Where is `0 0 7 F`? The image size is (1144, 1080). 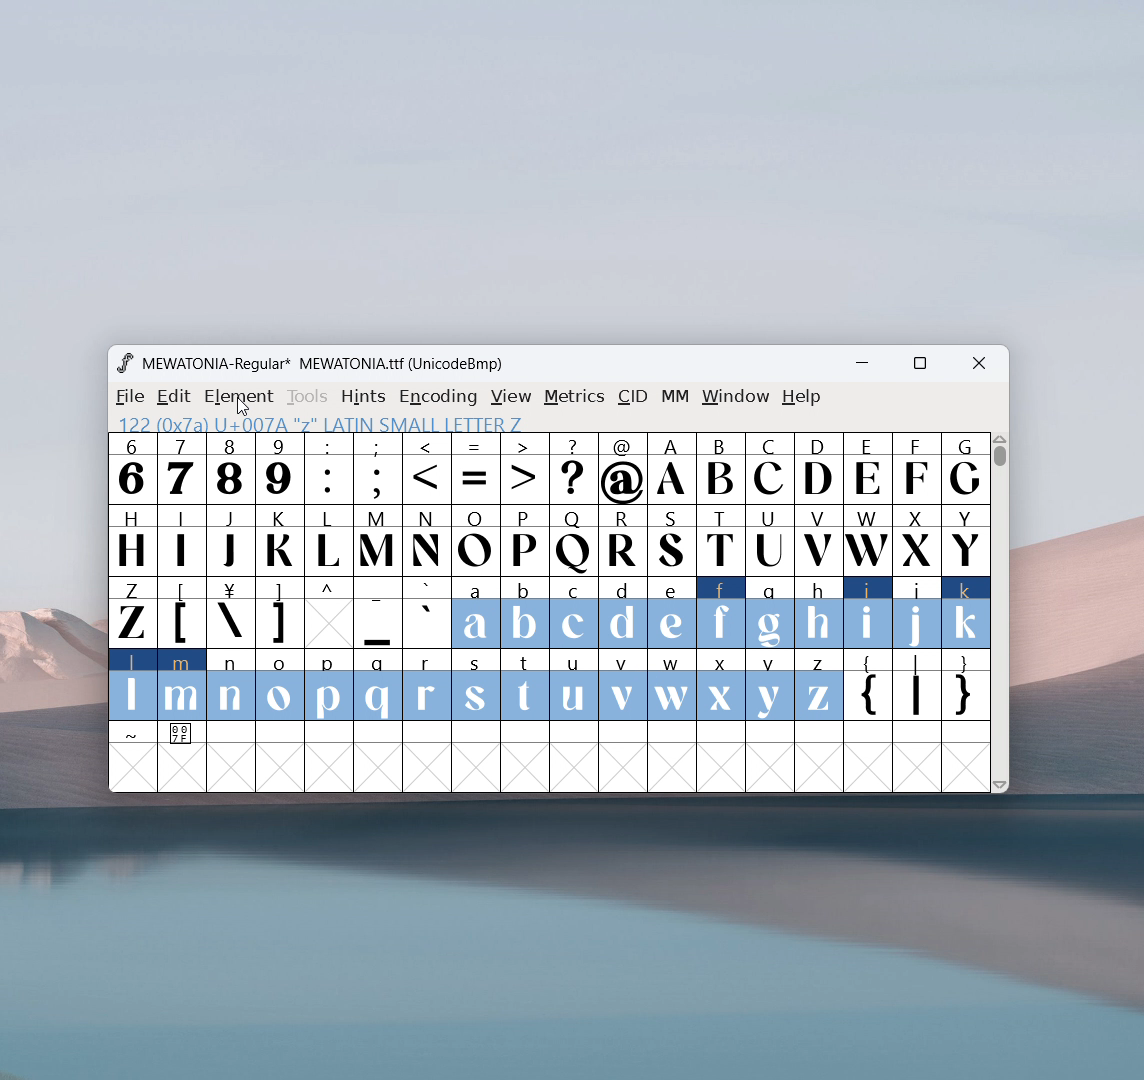 0 0 7 F is located at coordinates (183, 736).